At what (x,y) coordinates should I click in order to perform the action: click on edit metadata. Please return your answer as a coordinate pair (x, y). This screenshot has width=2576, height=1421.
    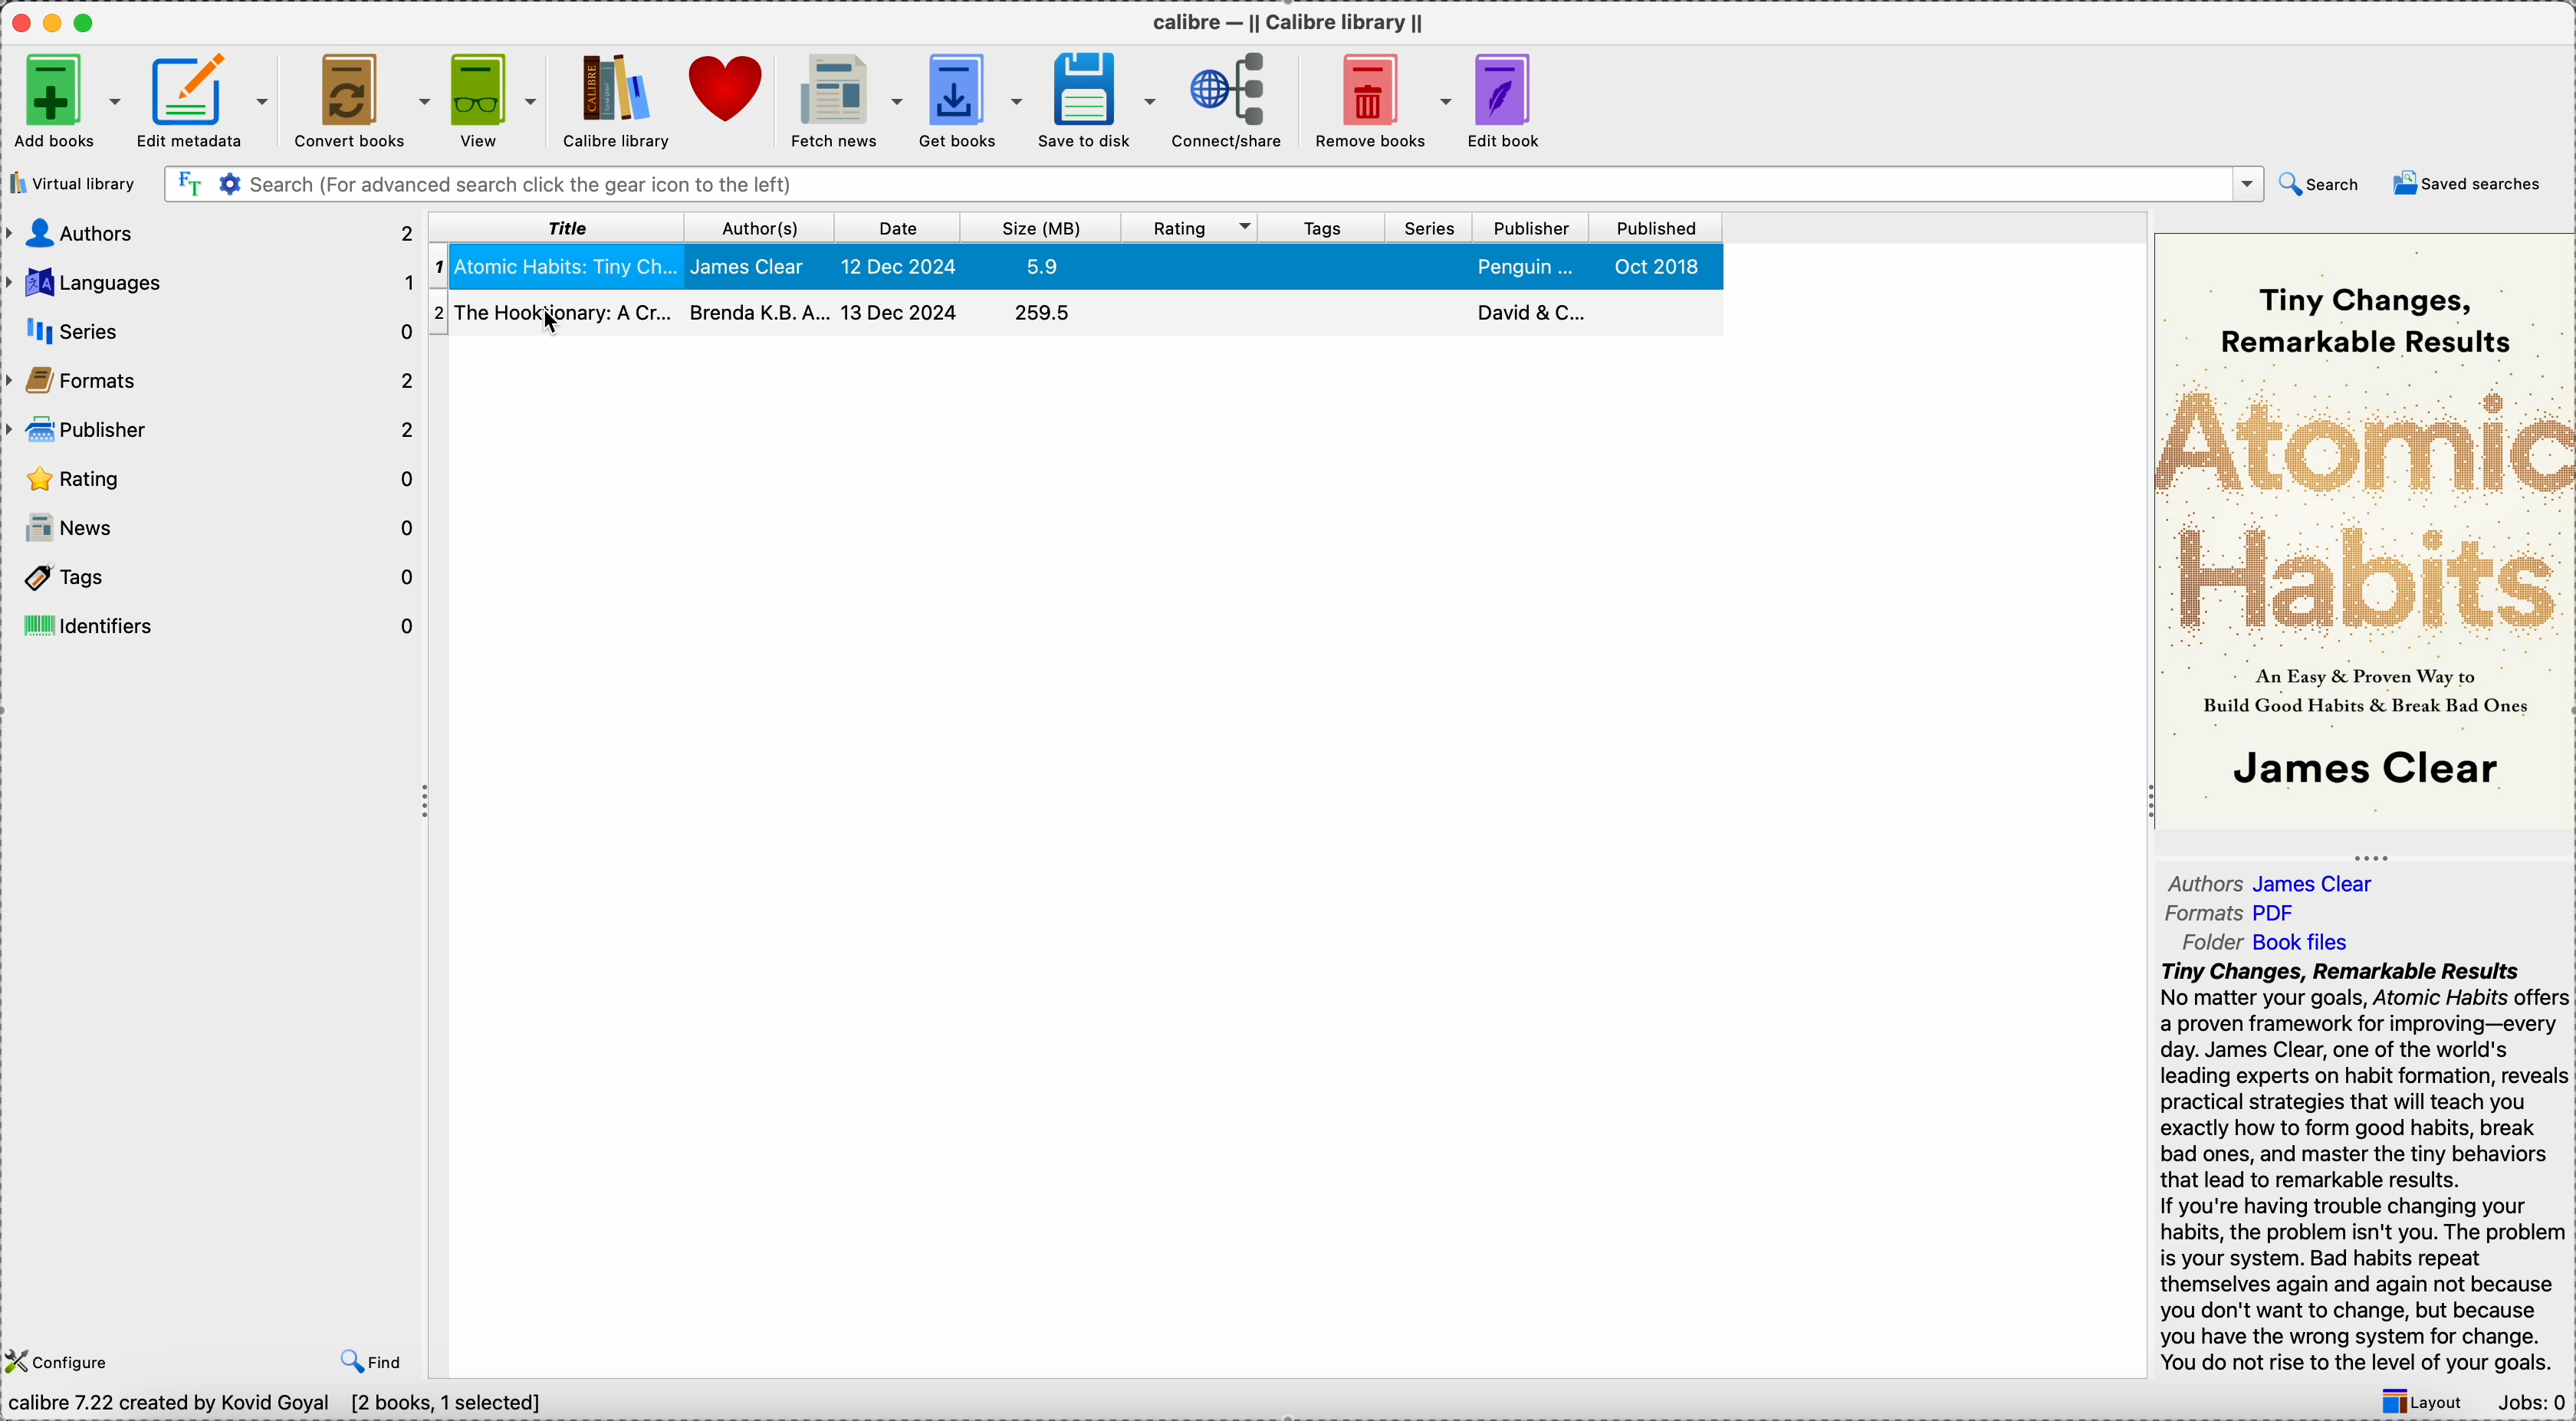
    Looking at the image, I should click on (212, 101).